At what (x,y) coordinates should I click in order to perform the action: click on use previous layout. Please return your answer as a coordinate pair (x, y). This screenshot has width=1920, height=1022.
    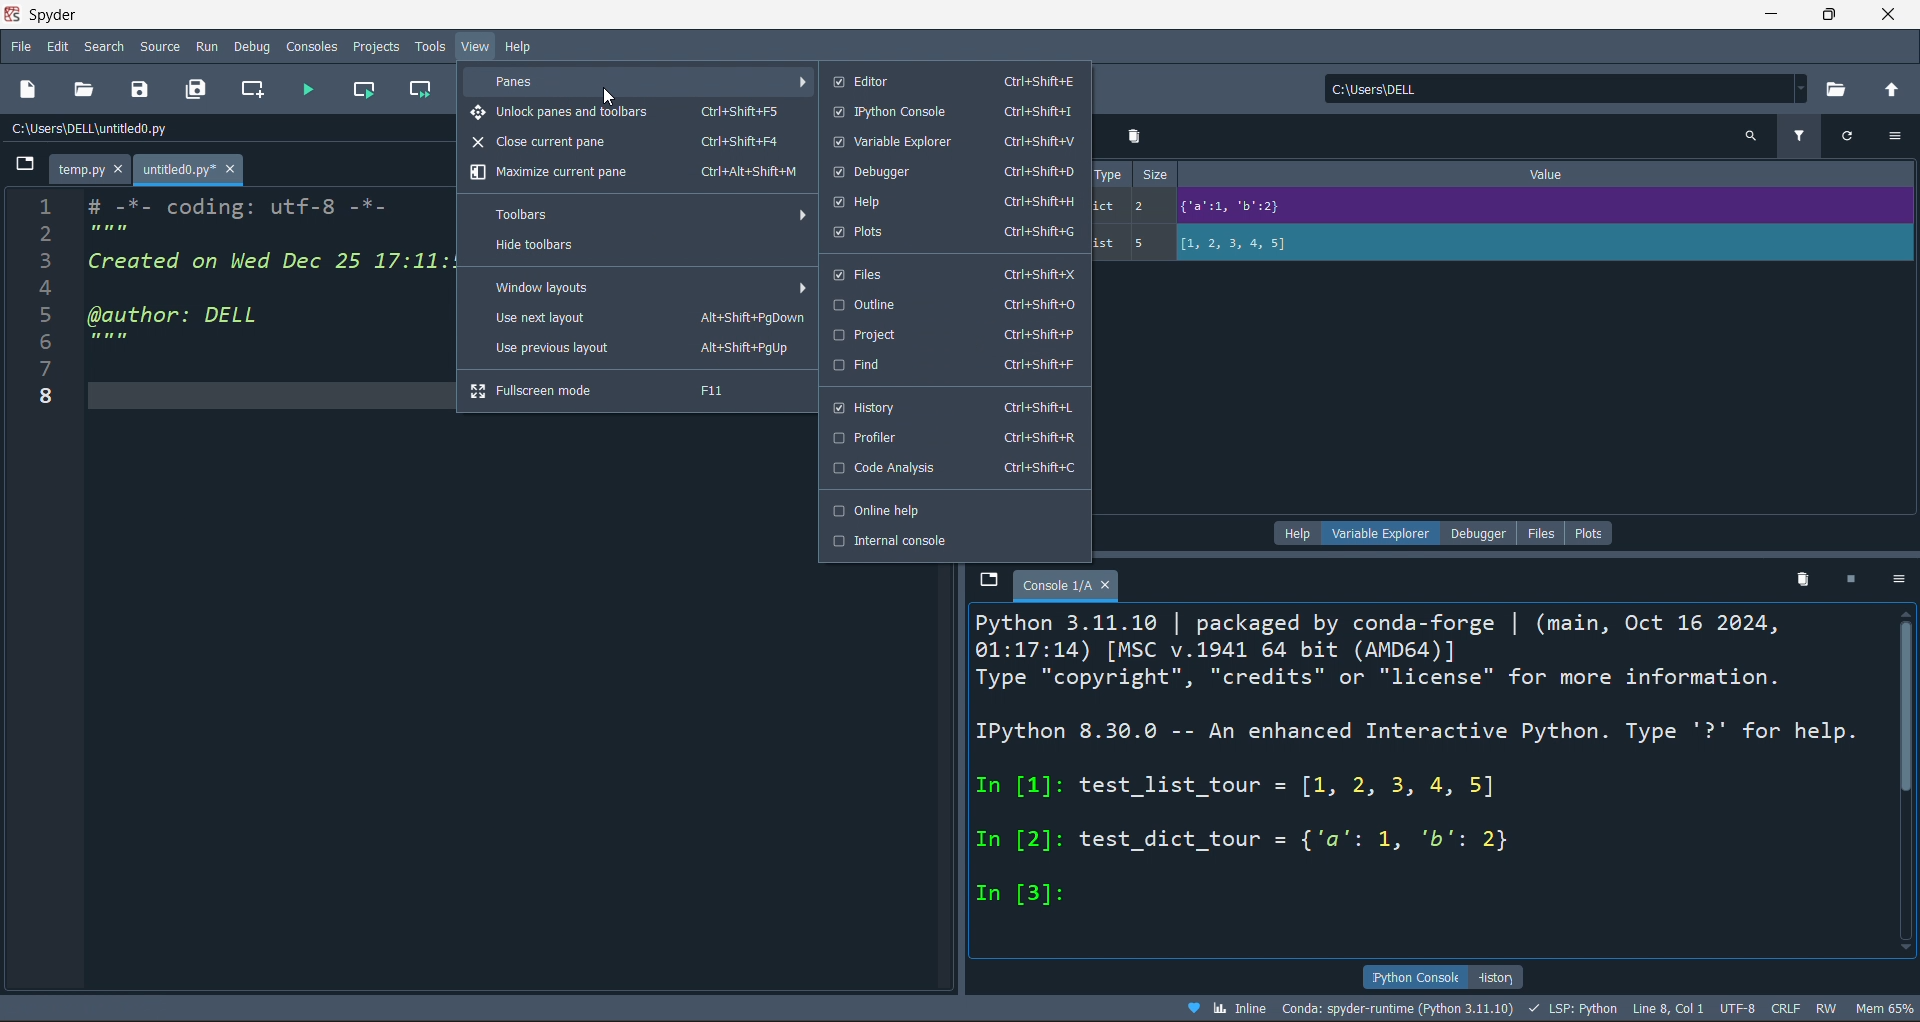
    Looking at the image, I should click on (633, 348).